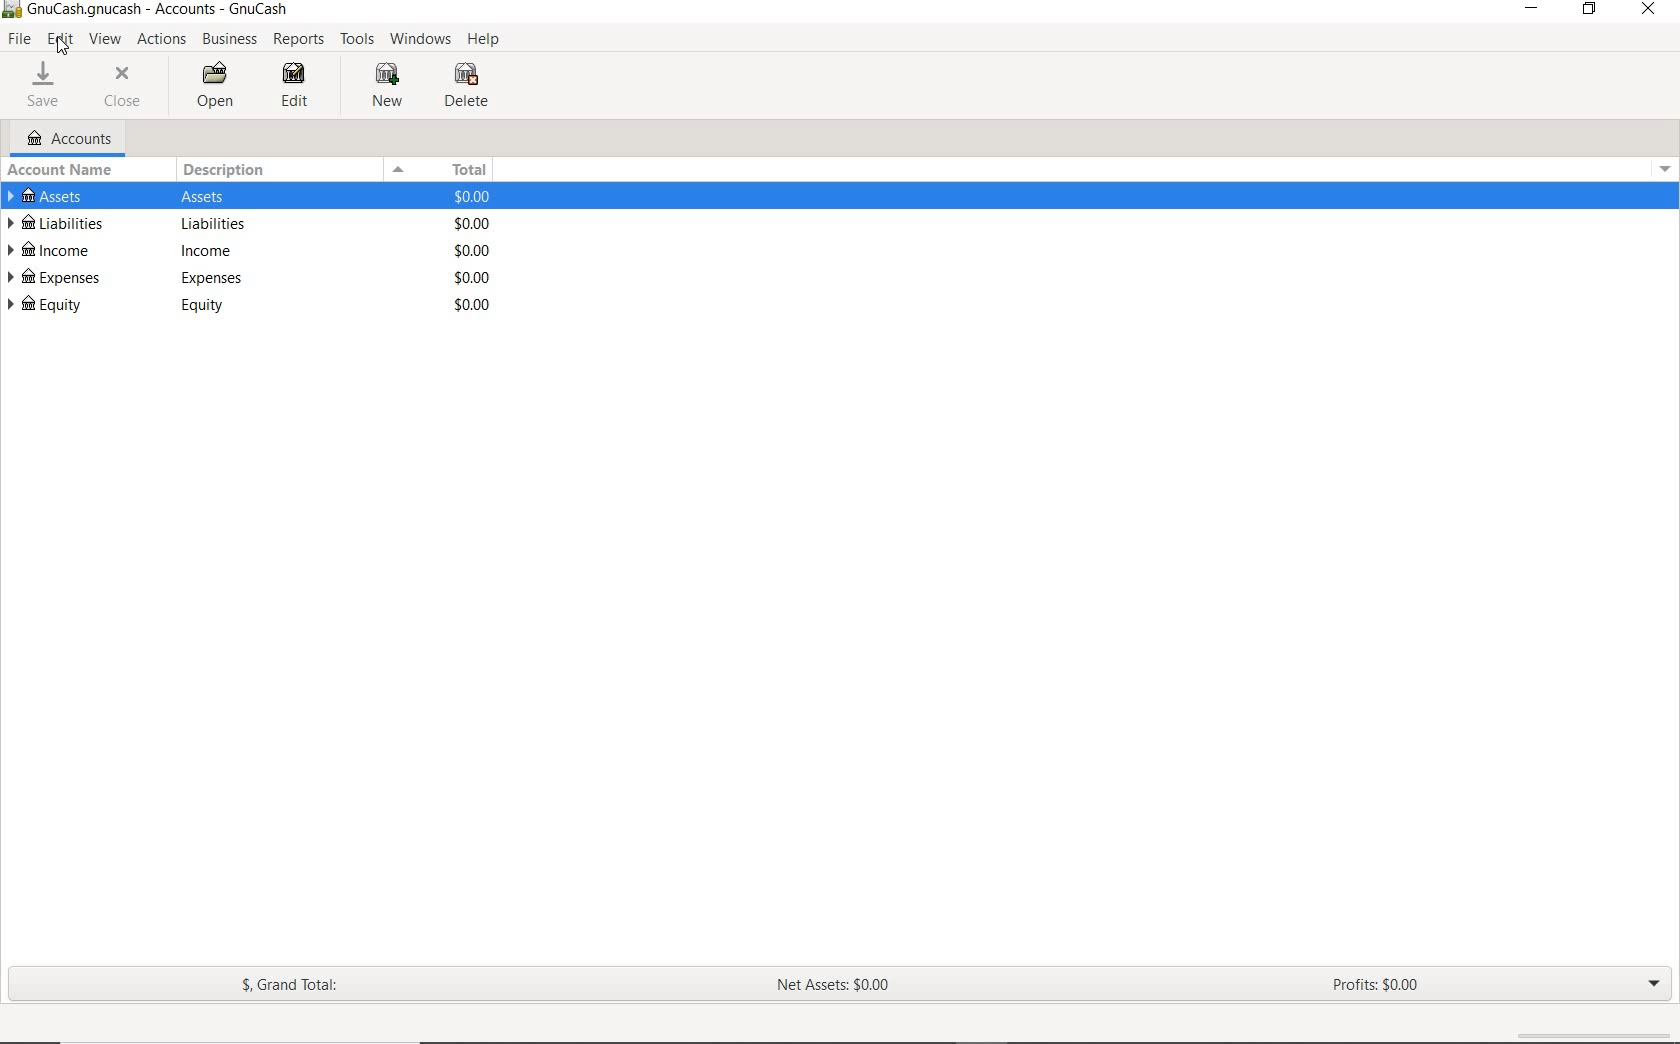 The width and height of the screenshot is (1680, 1044). Describe the element at coordinates (488, 42) in the screenshot. I see `HELP` at that location.